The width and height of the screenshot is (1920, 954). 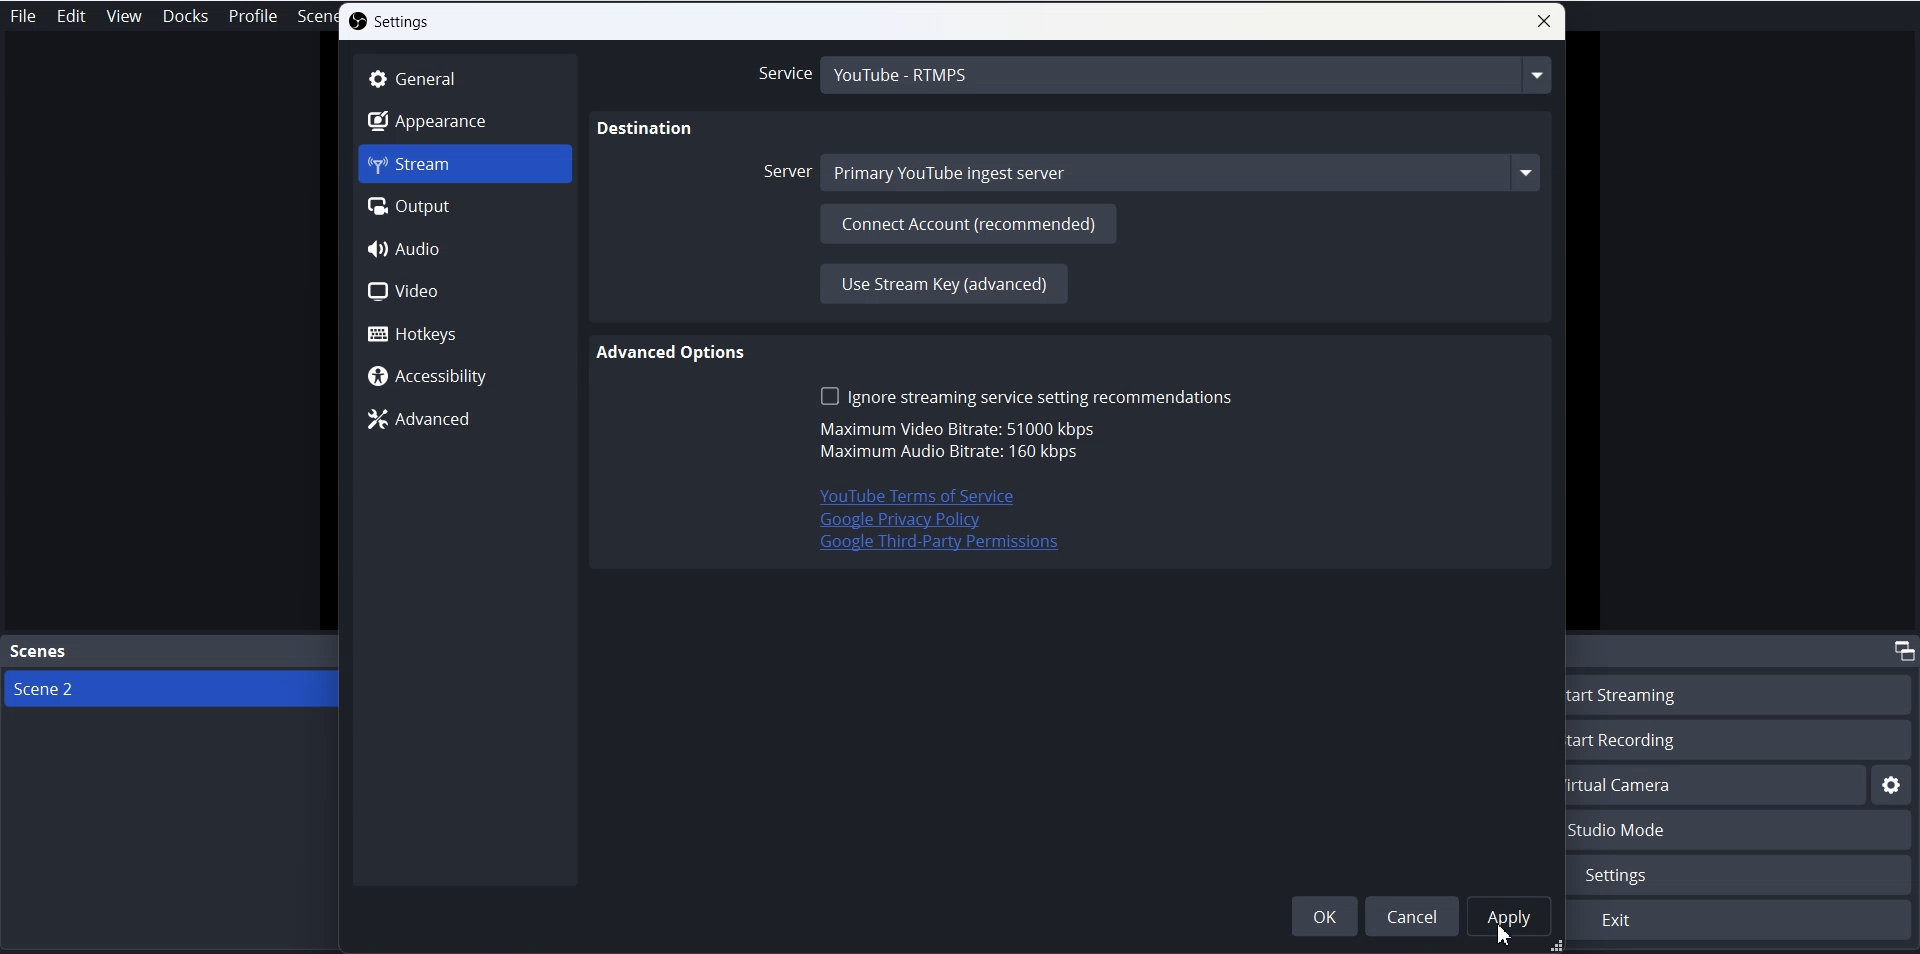 I want to click on Destination, so click(x=646, y=130).